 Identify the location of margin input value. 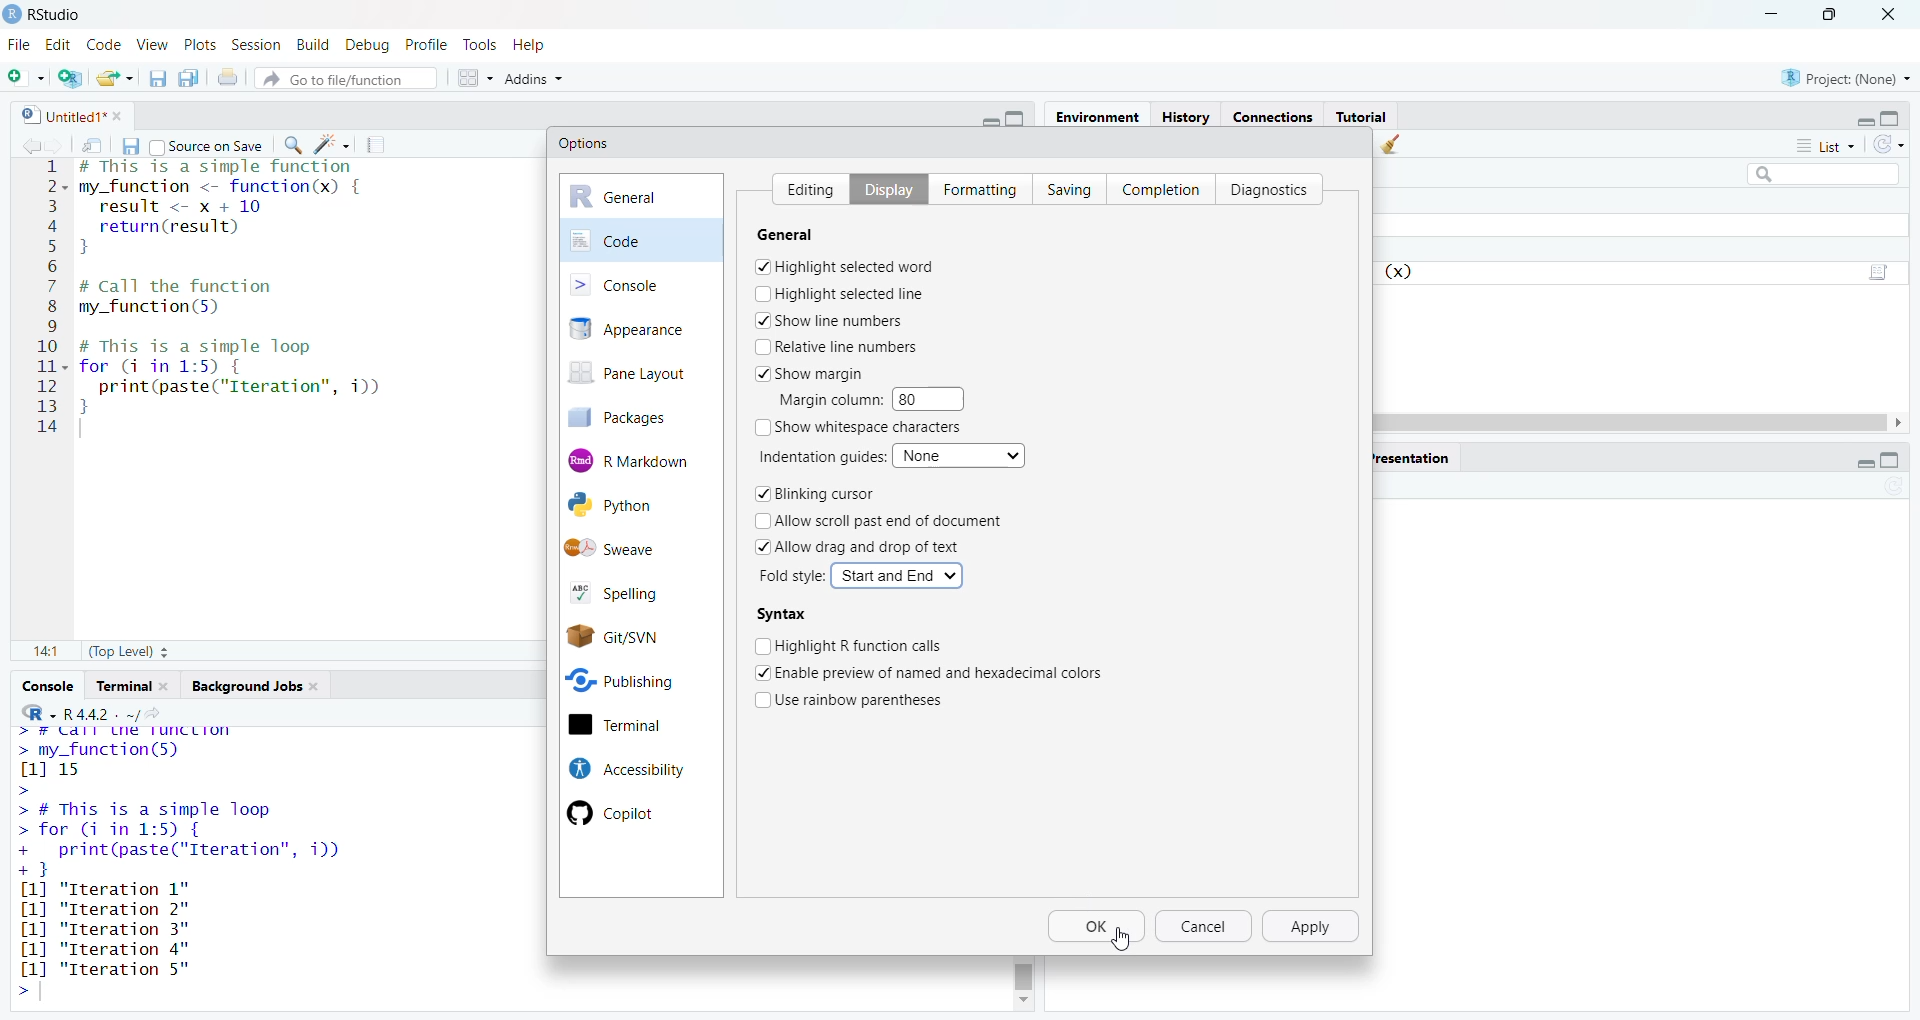
(936, 398).